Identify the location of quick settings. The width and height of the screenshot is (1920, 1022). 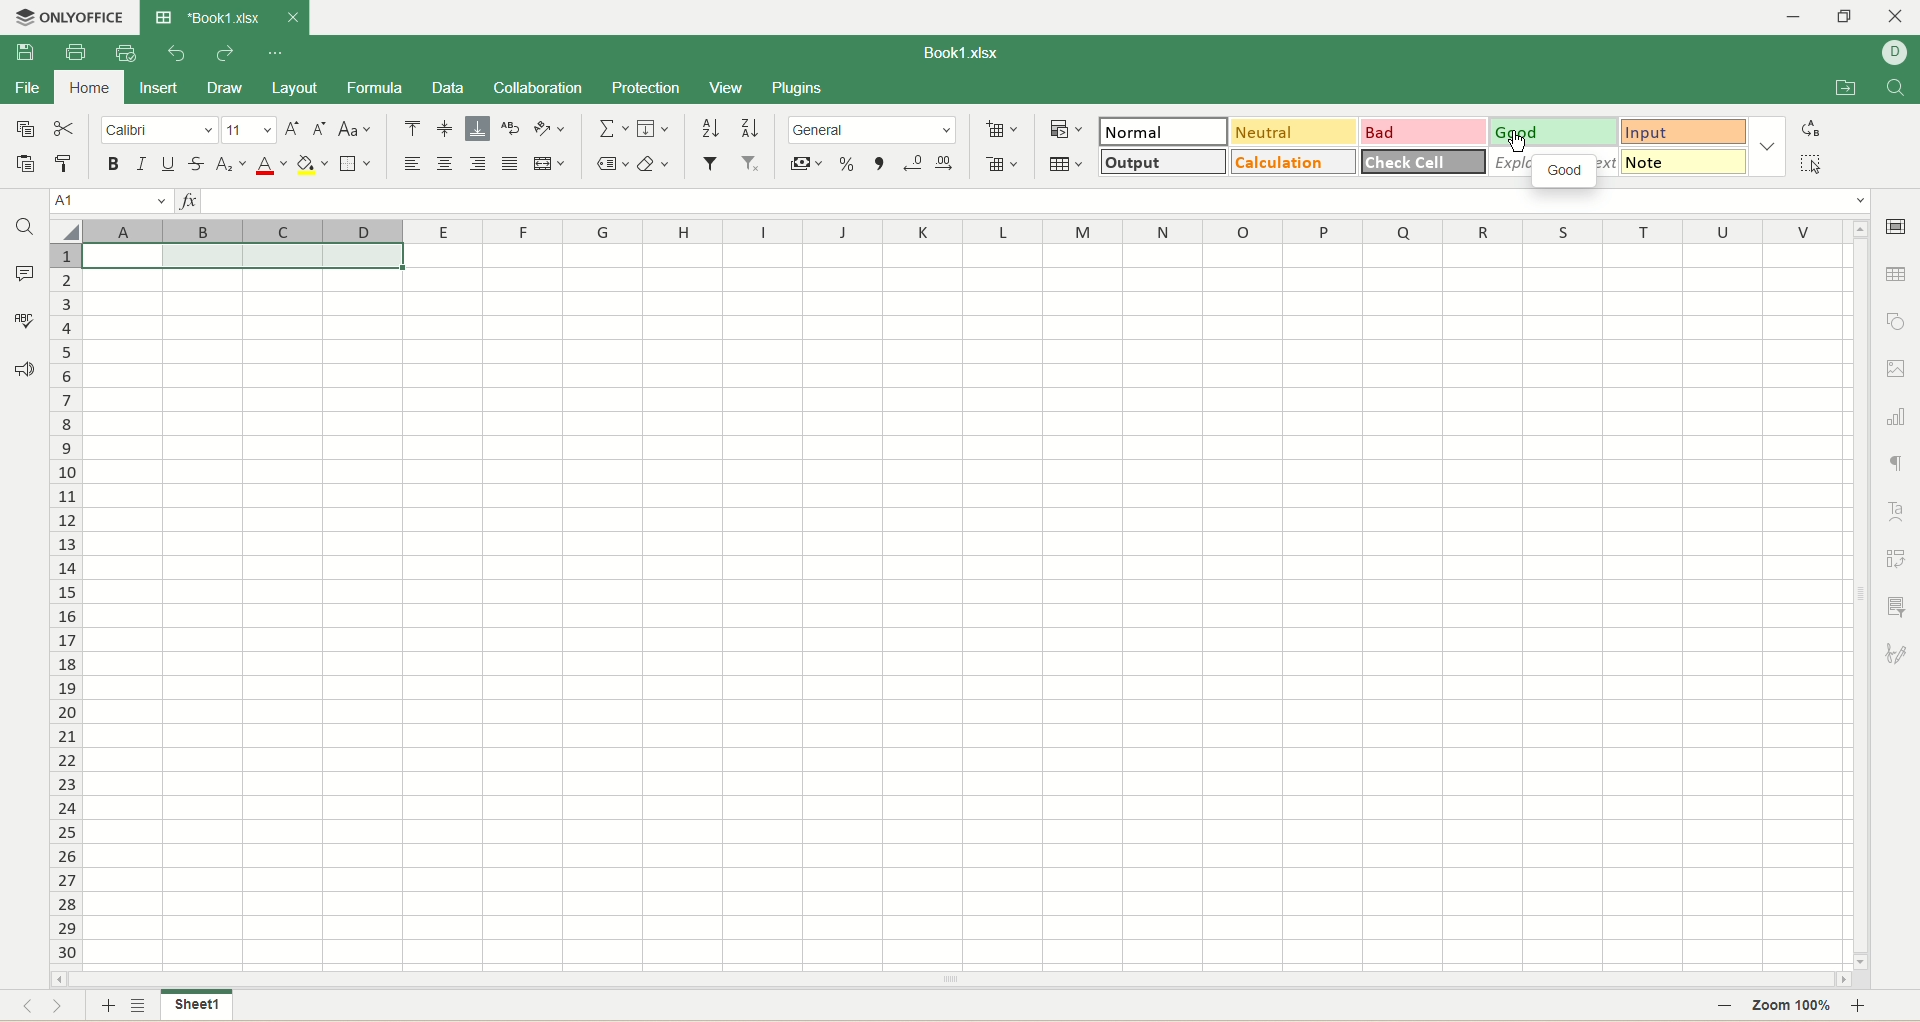
(275, 56).